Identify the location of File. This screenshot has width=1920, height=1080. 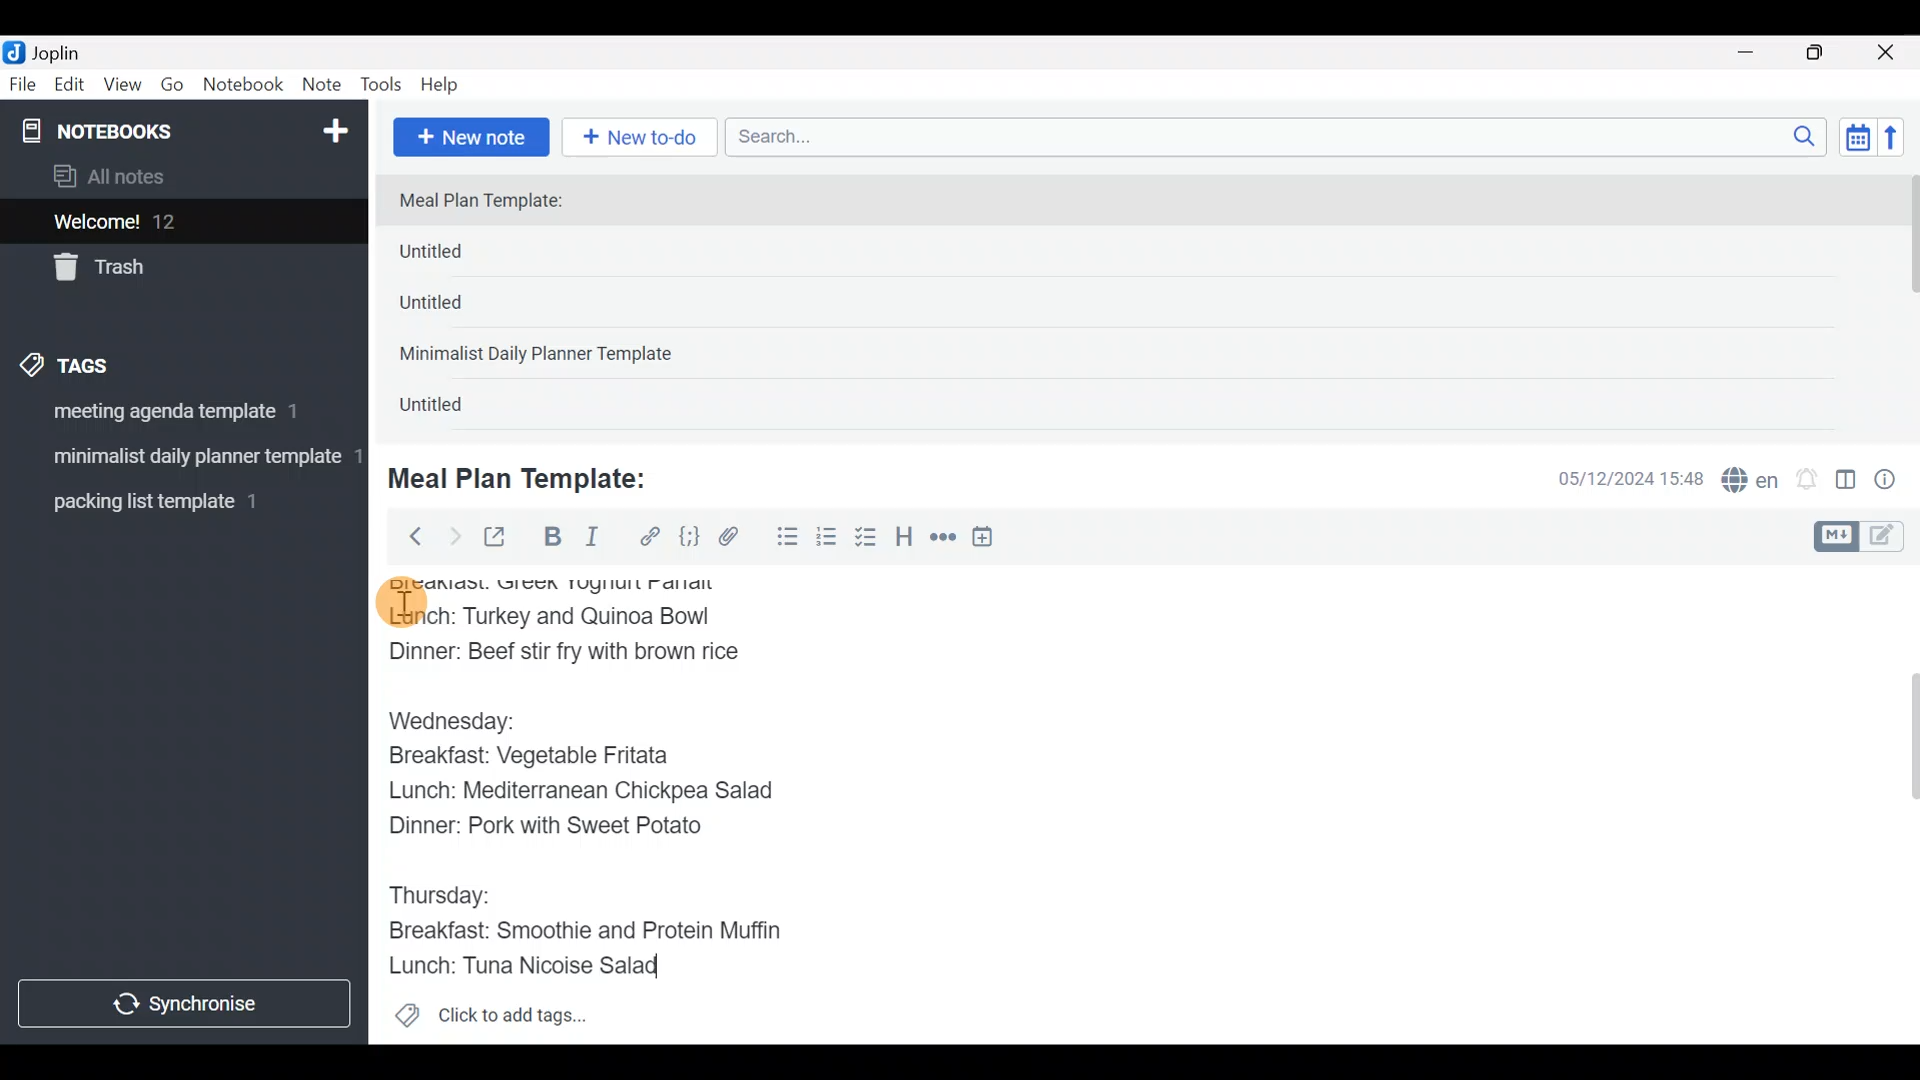
(24, 85).